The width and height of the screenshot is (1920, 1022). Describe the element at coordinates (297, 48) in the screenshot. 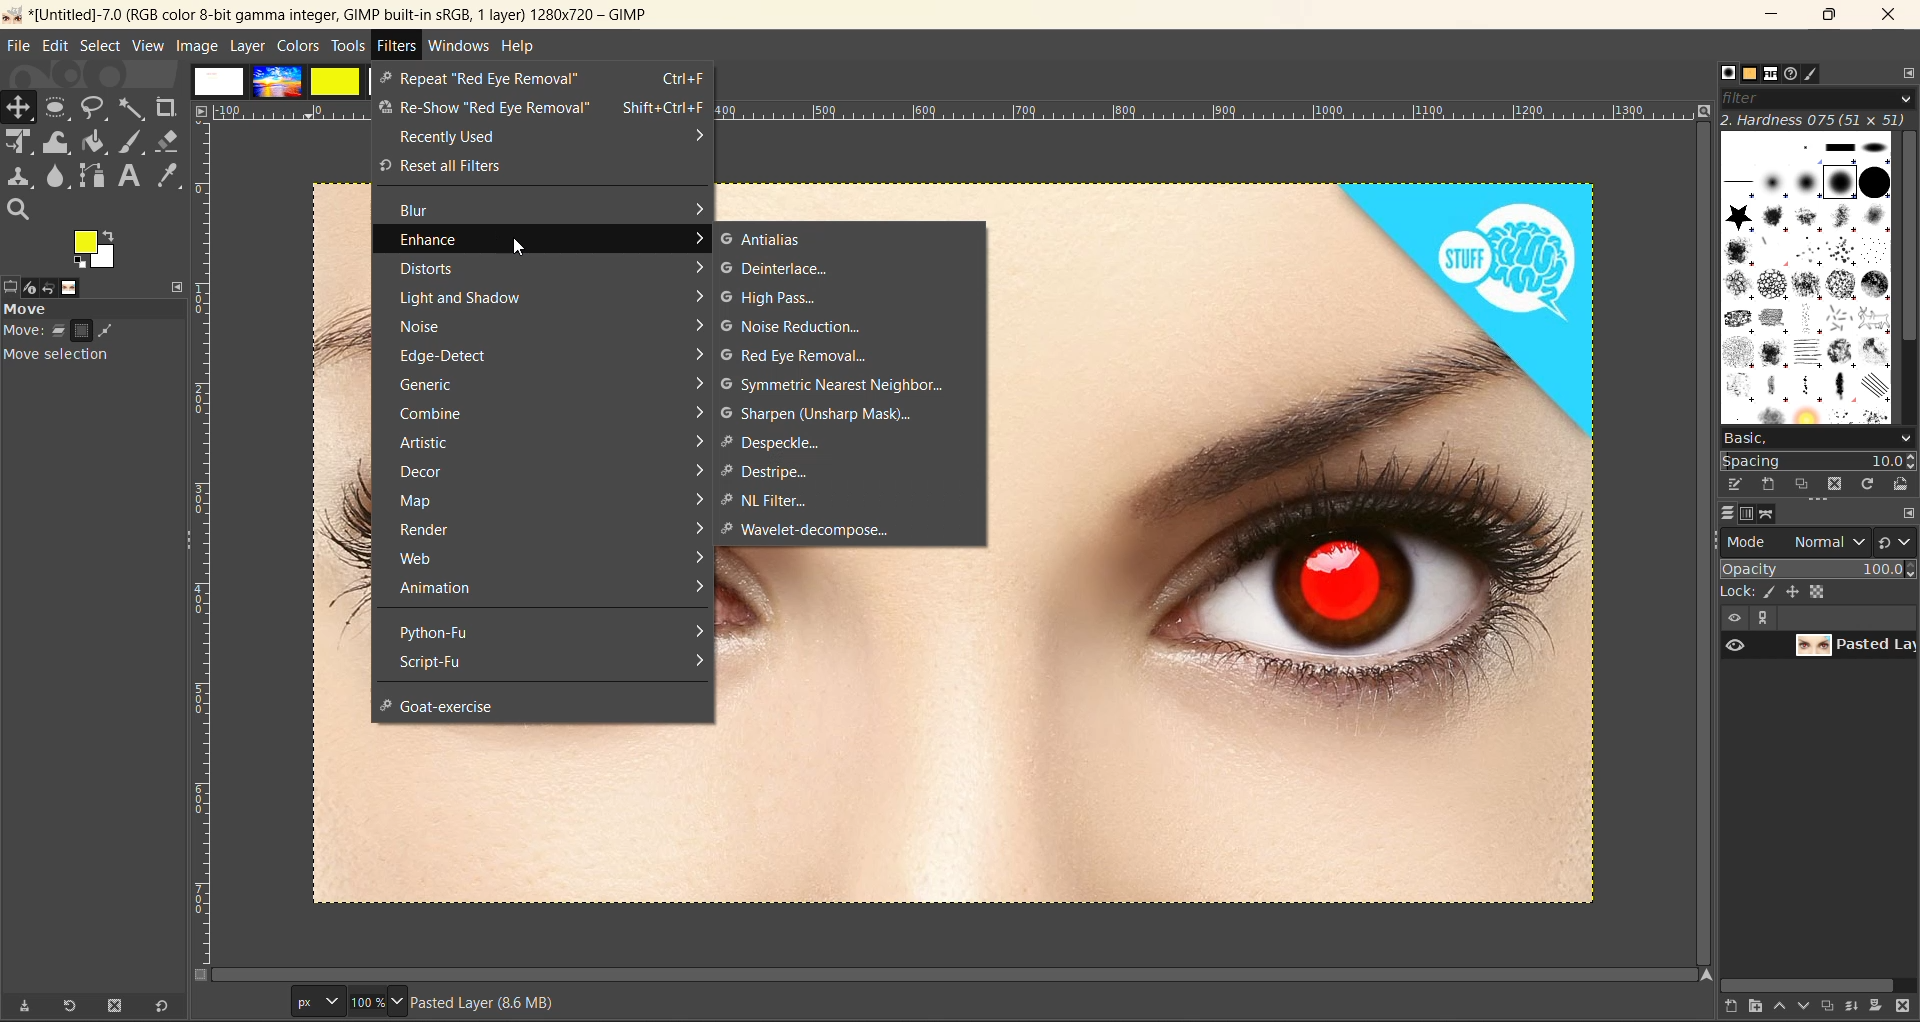

I see `colors` at that location.